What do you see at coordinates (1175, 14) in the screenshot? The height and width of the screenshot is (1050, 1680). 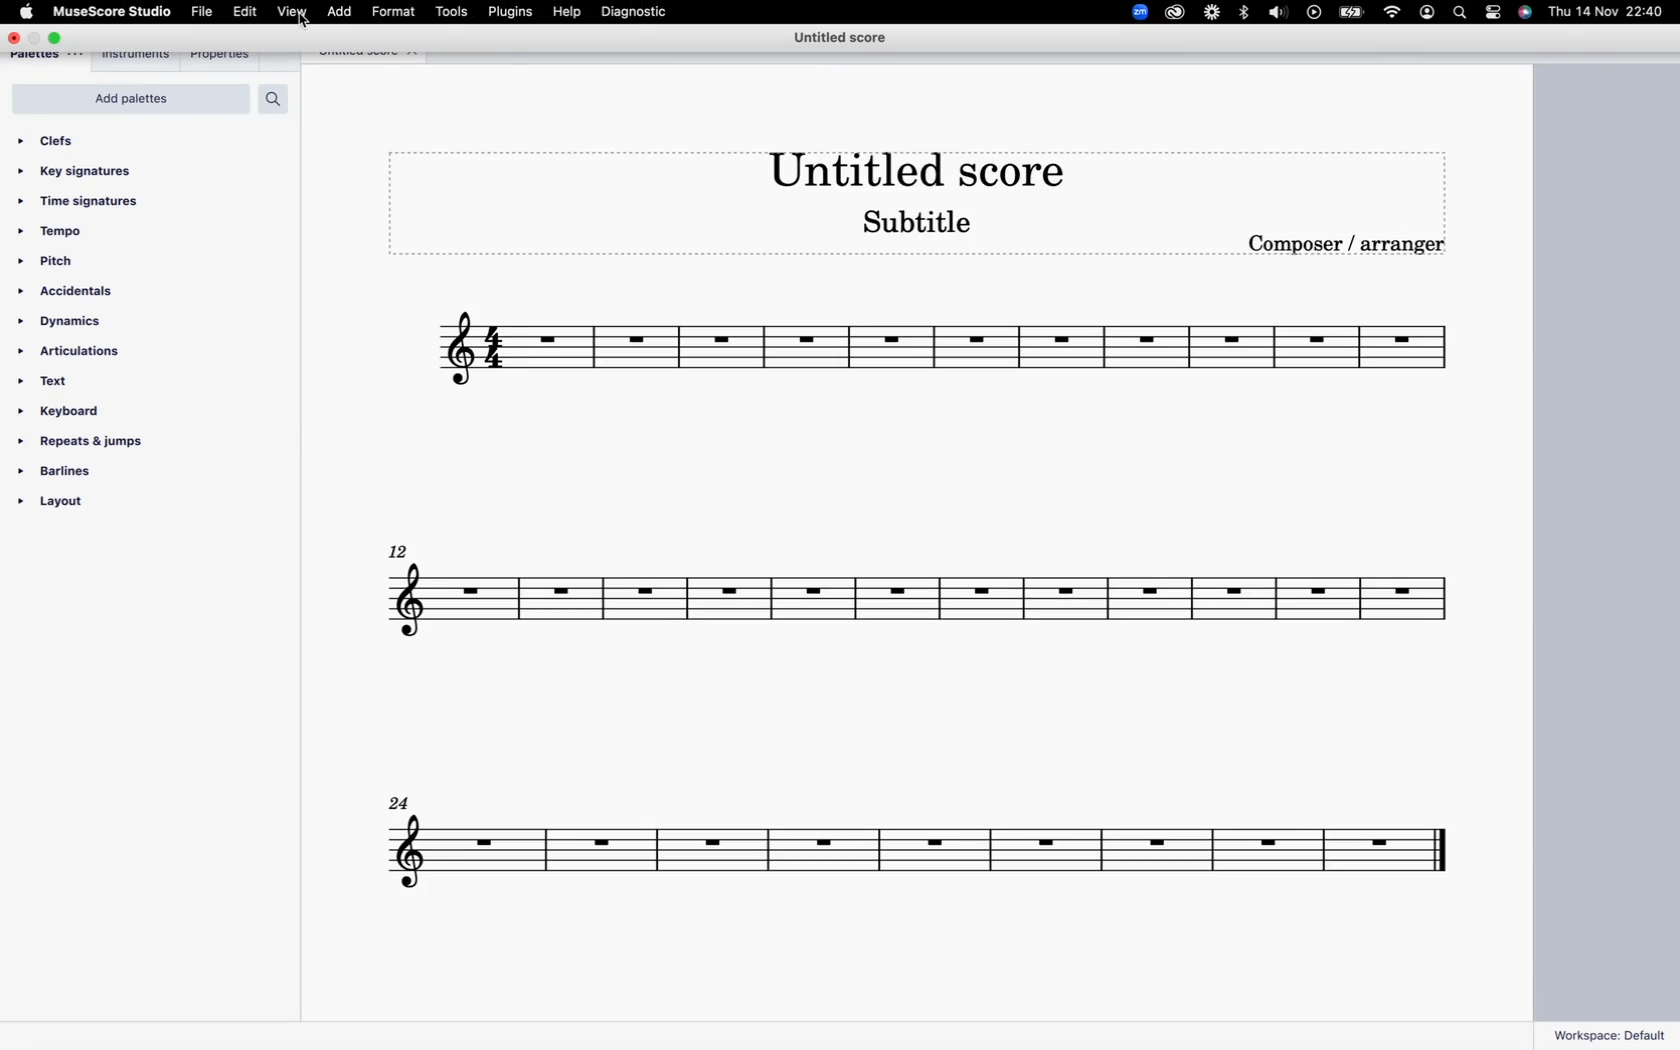 I see `creative cloud` at bounding box center [1175, 14].